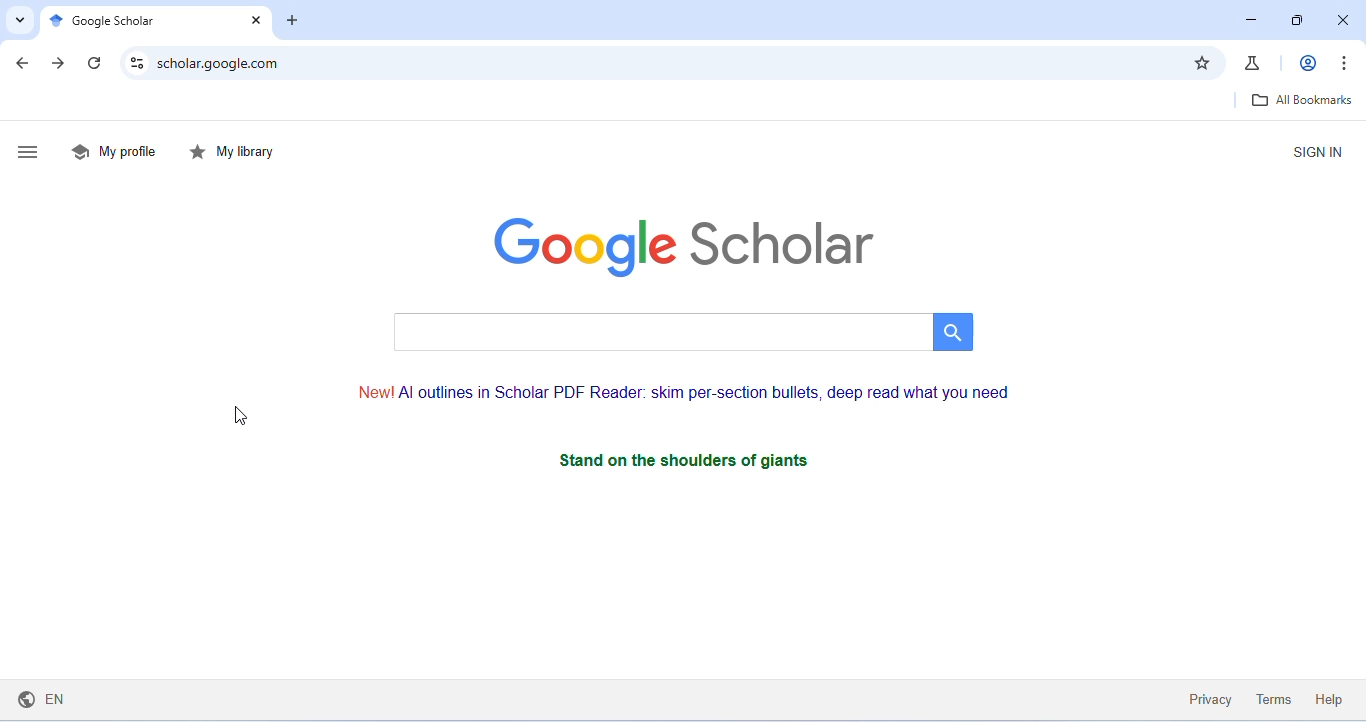 This screenshot has width=1366, height=722. I want to click on New! Al outlines in Scholar PDF Reader: skim per-section bullets, deep read what you need, so click(686, 393).